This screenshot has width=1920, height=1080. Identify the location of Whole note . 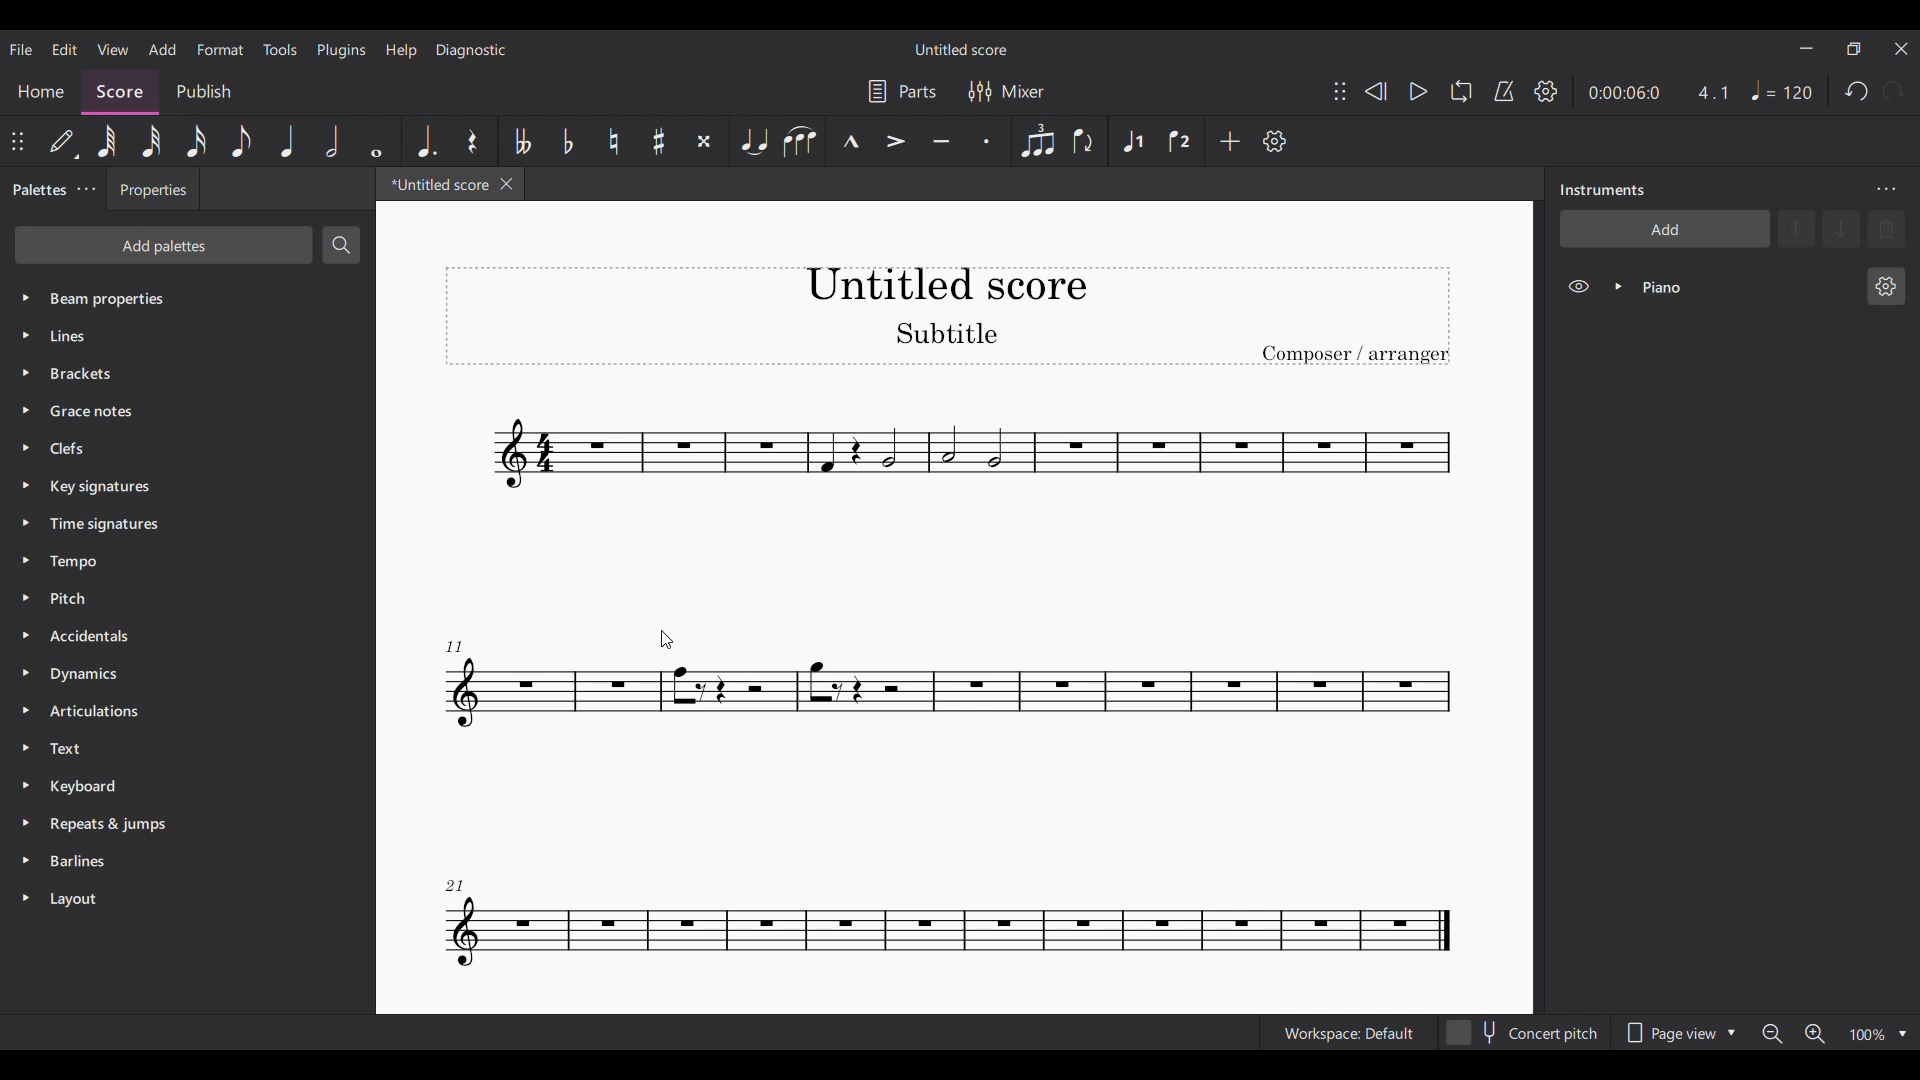
(376, 140).